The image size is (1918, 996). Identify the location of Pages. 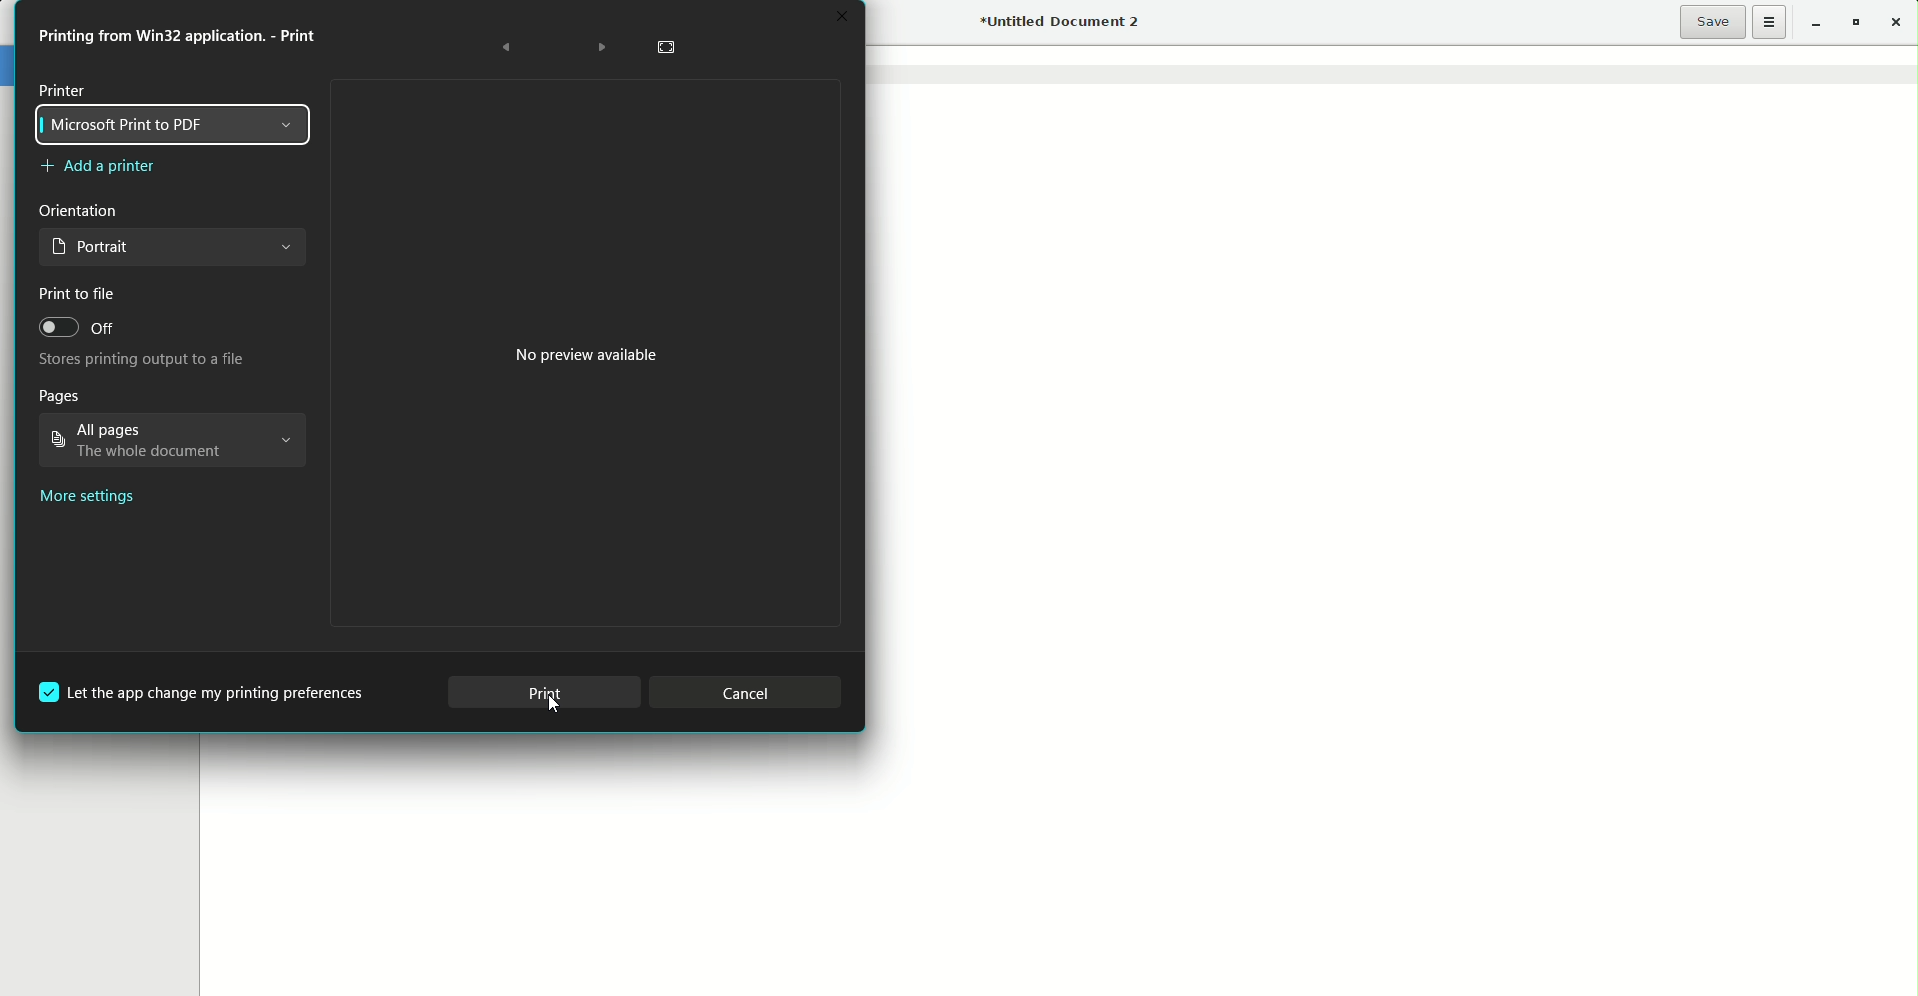
(59, 397).